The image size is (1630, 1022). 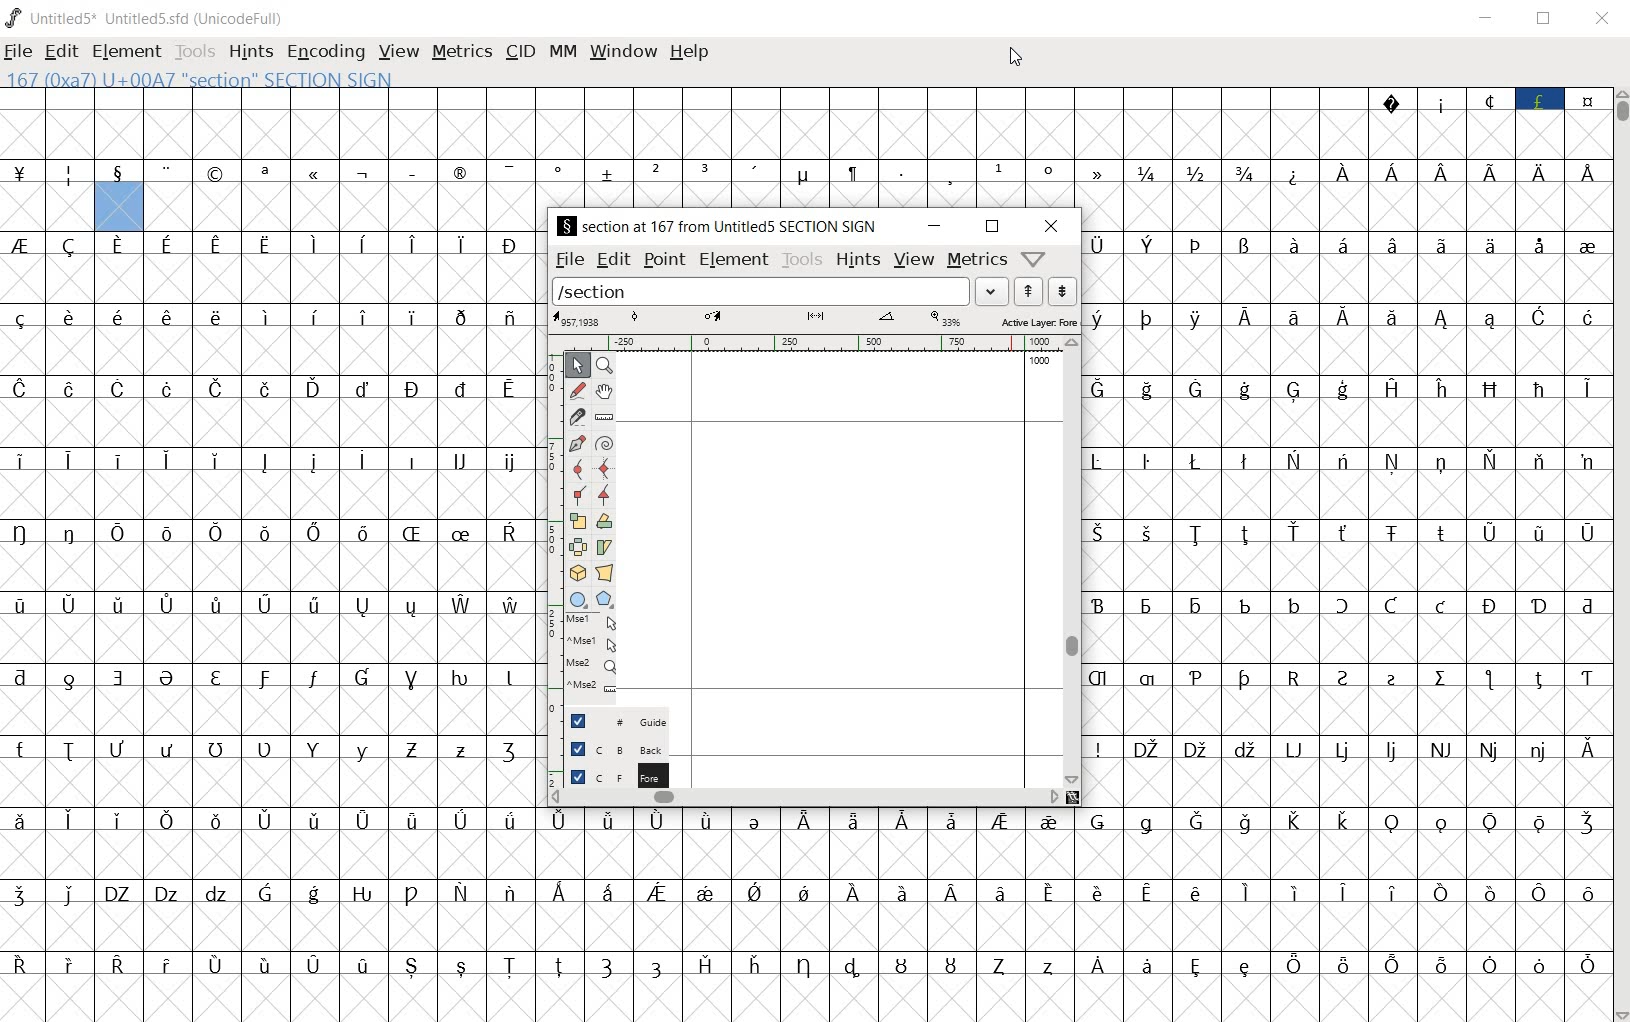 I want to click on ruler, so click(x=809, y=343).